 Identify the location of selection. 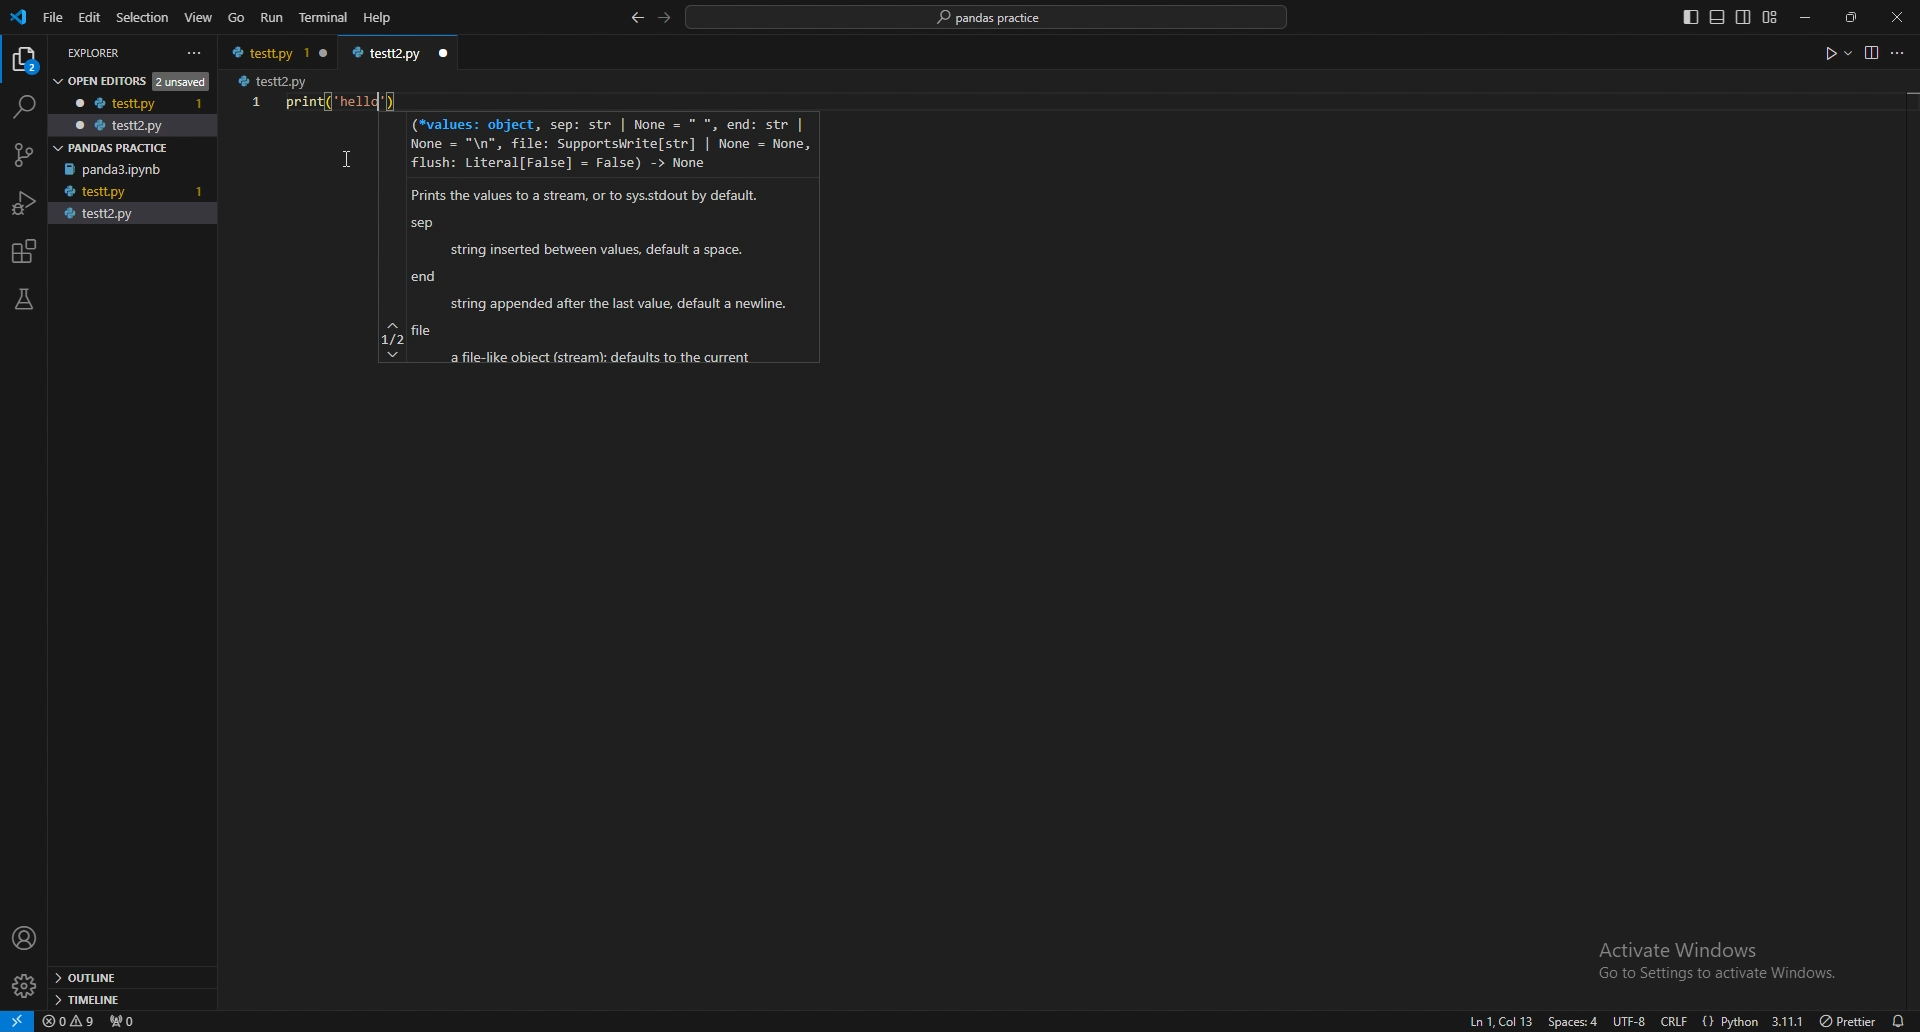
(143, 17).